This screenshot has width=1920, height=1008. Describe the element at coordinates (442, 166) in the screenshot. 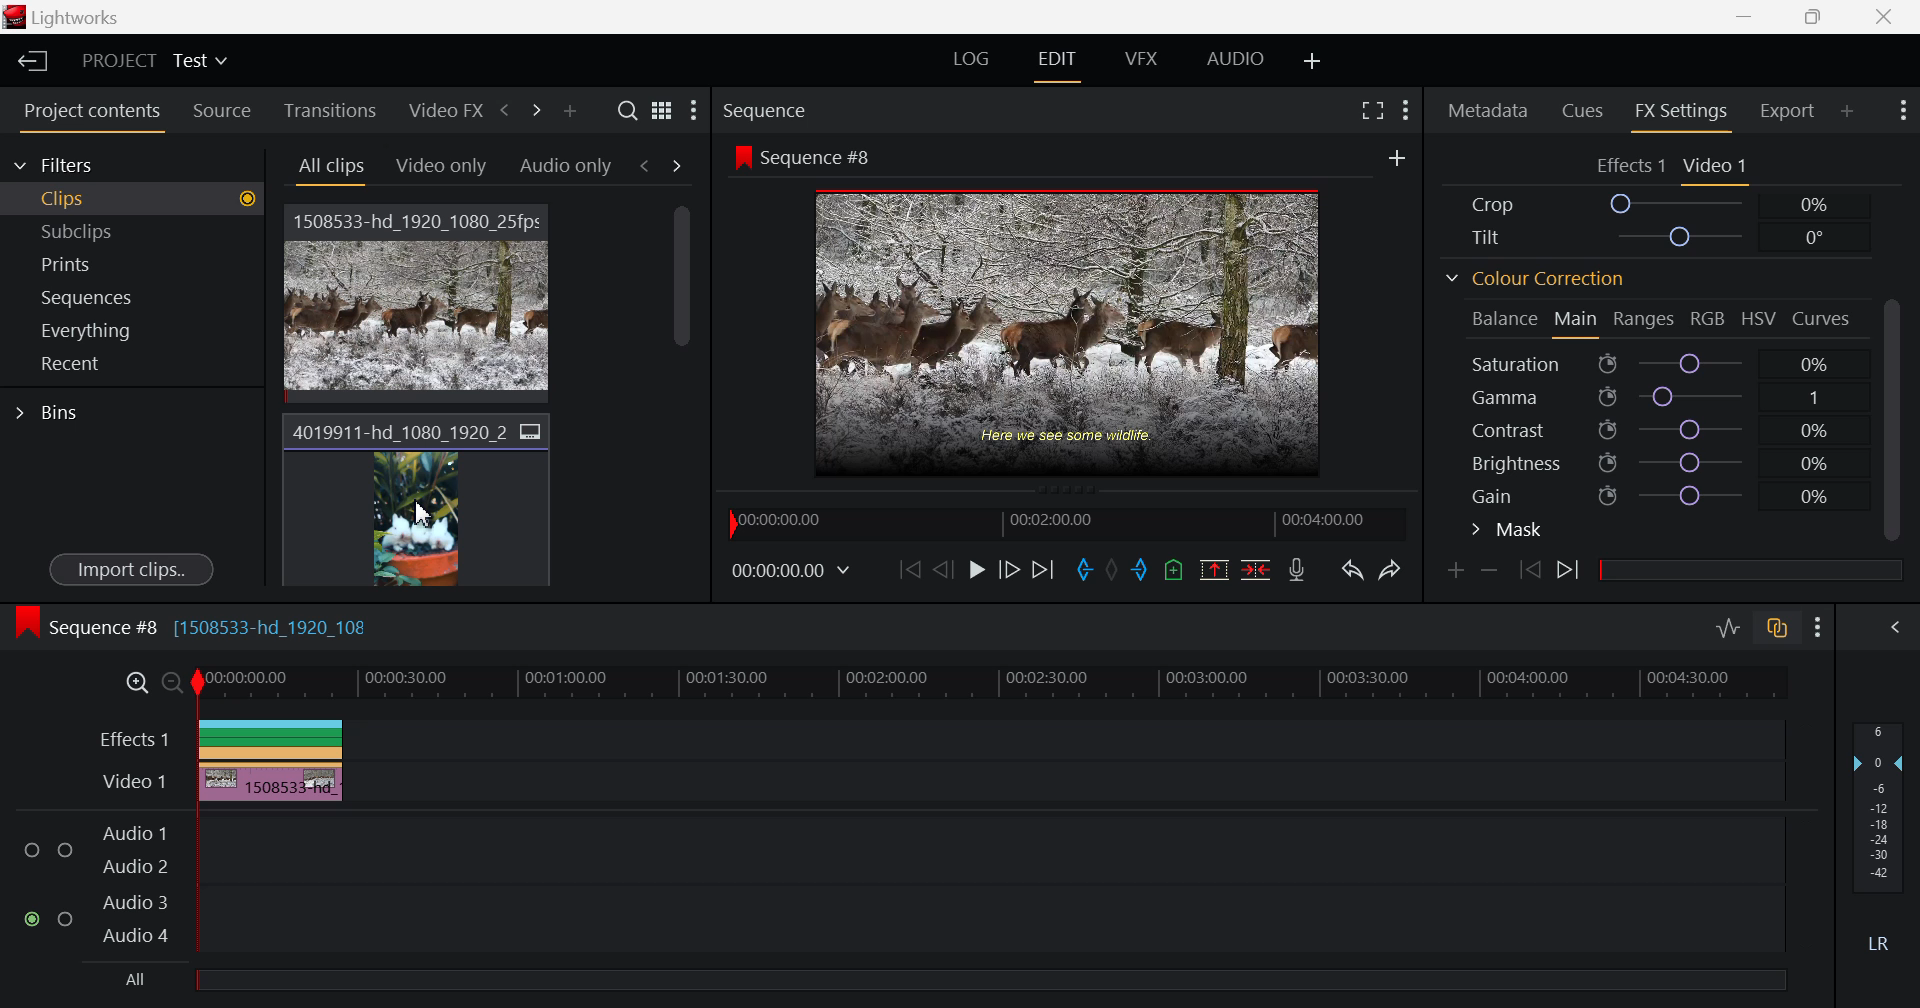

I see `Video only` at that location.